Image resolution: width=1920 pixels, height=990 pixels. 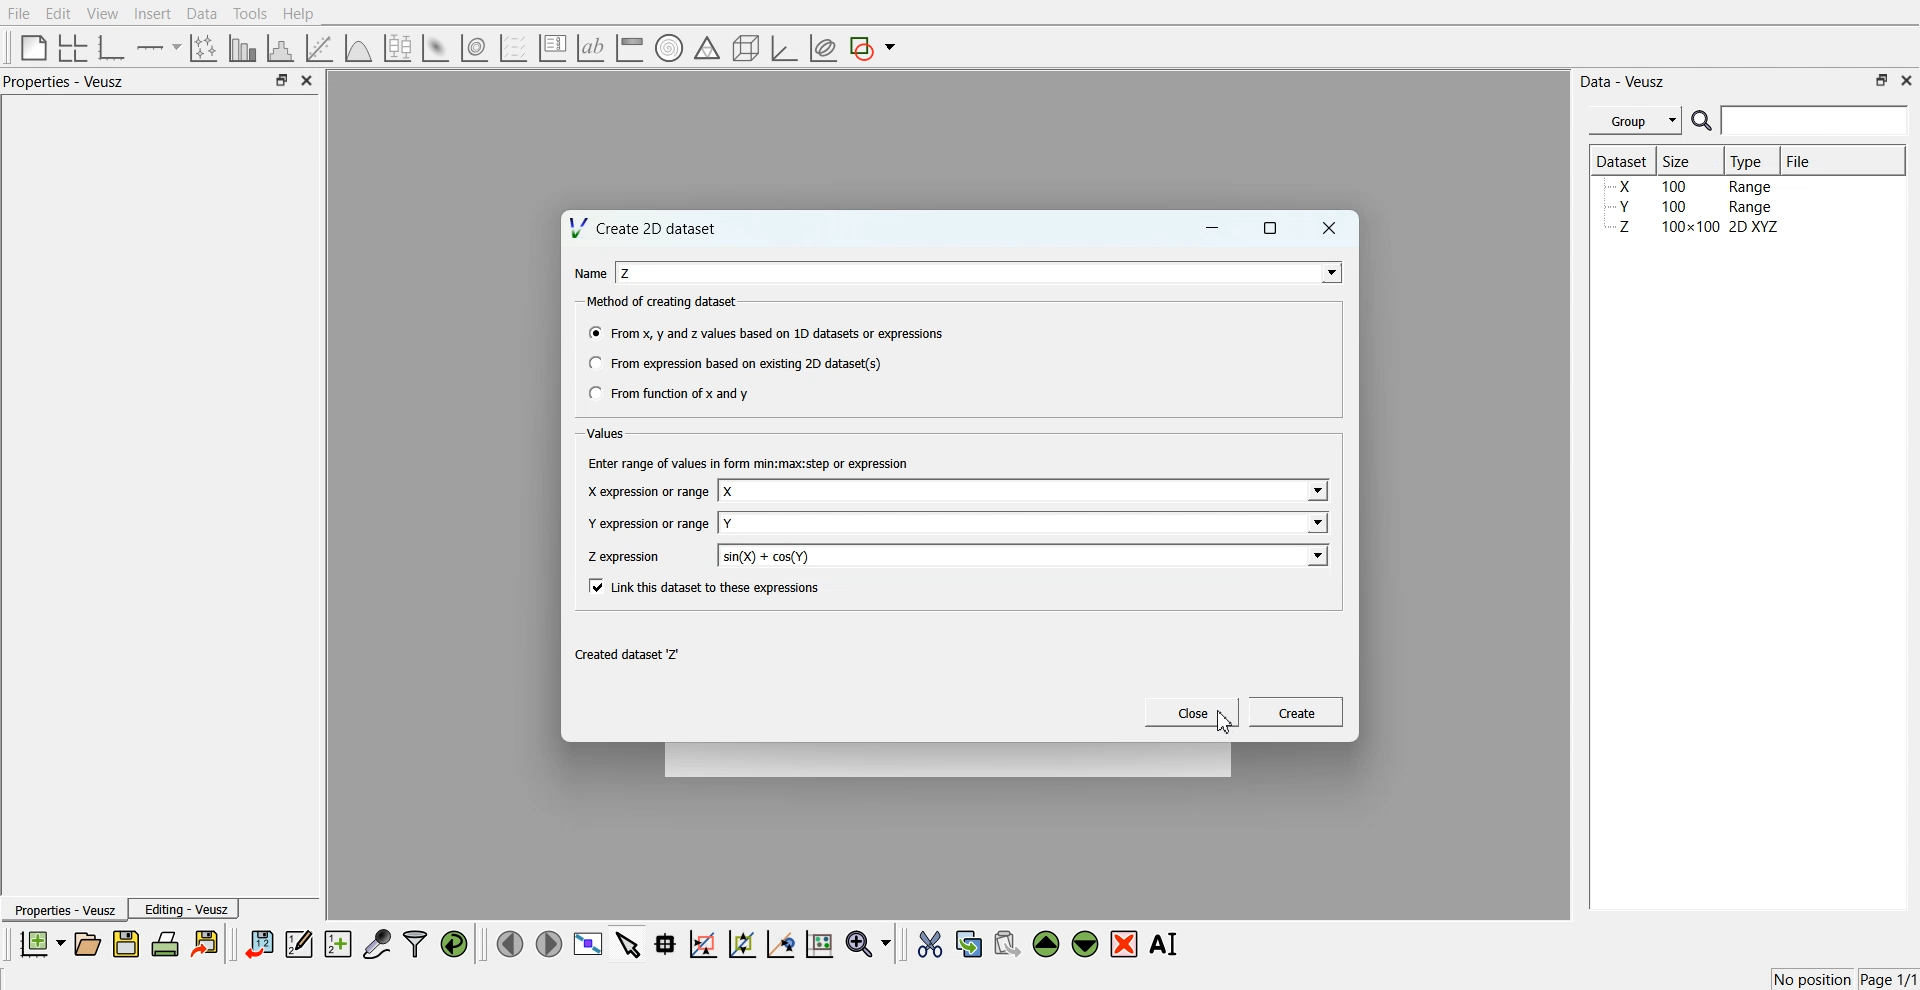 I want to click on File, so click(x=19, y=13).